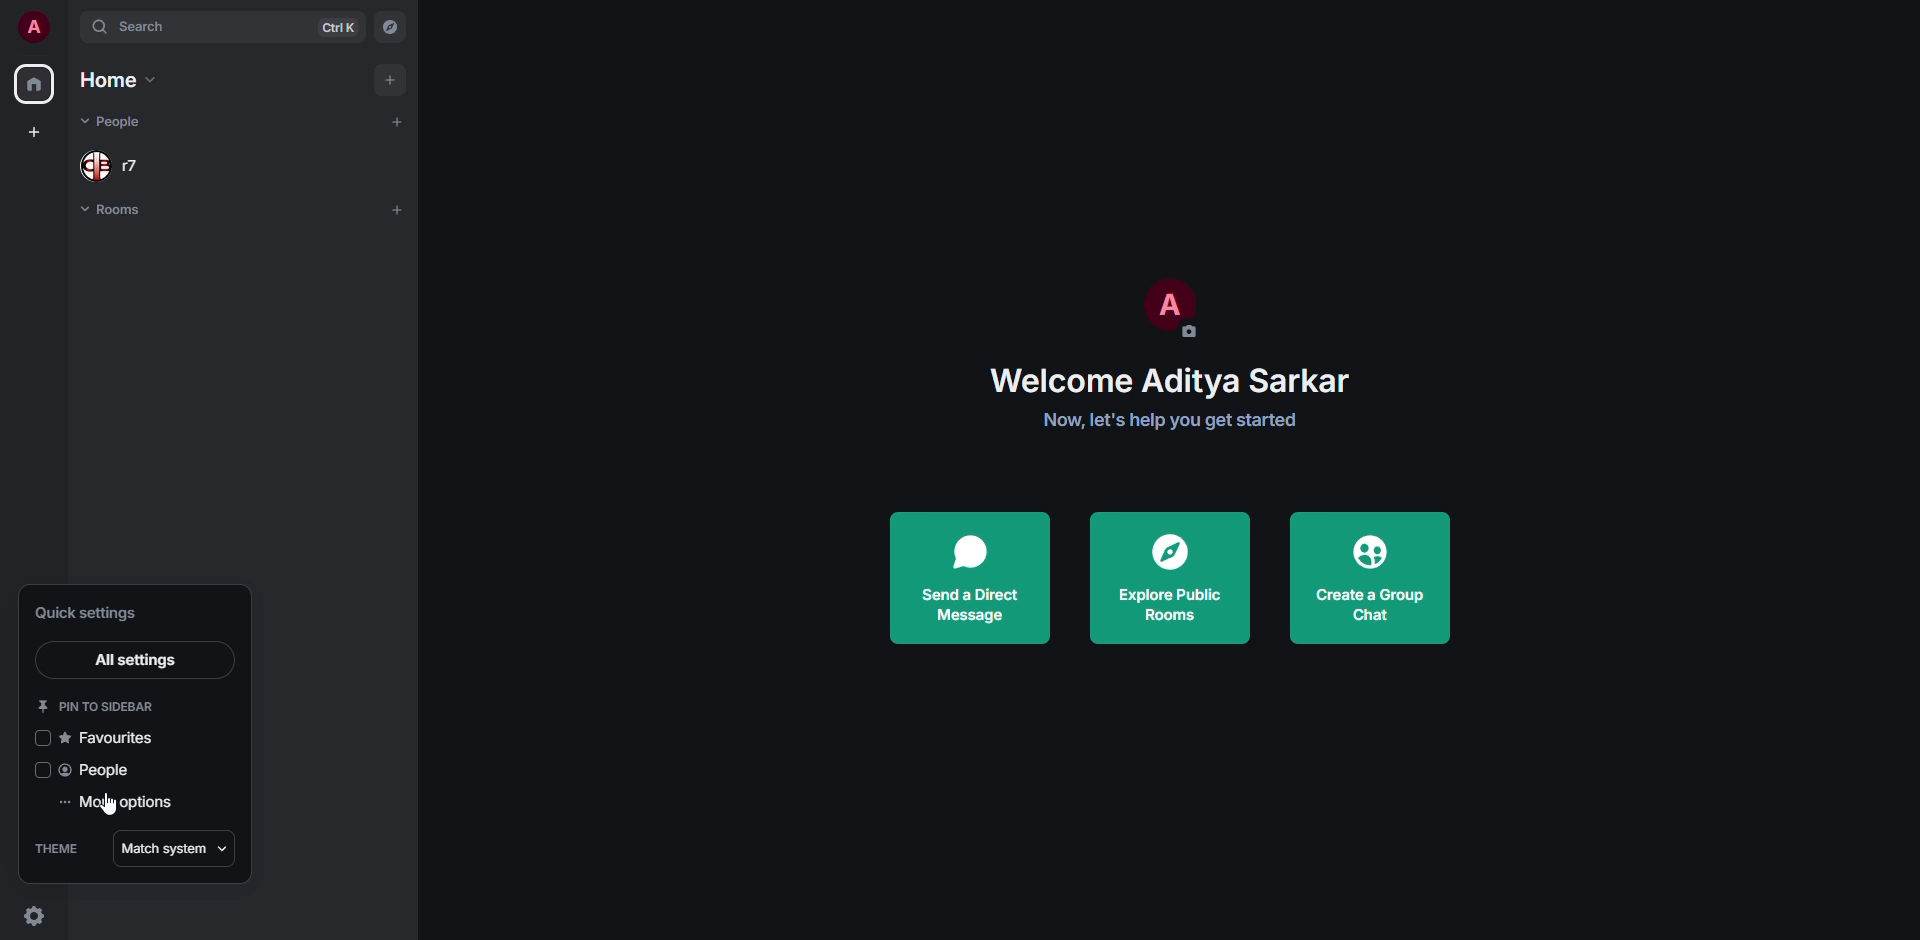 The height and width of the screenshot is (940, 1920). What do you see at coordinates (102, 707) in the screenshot?
I see `pin to sidebar` at bounding box center [102, 707].